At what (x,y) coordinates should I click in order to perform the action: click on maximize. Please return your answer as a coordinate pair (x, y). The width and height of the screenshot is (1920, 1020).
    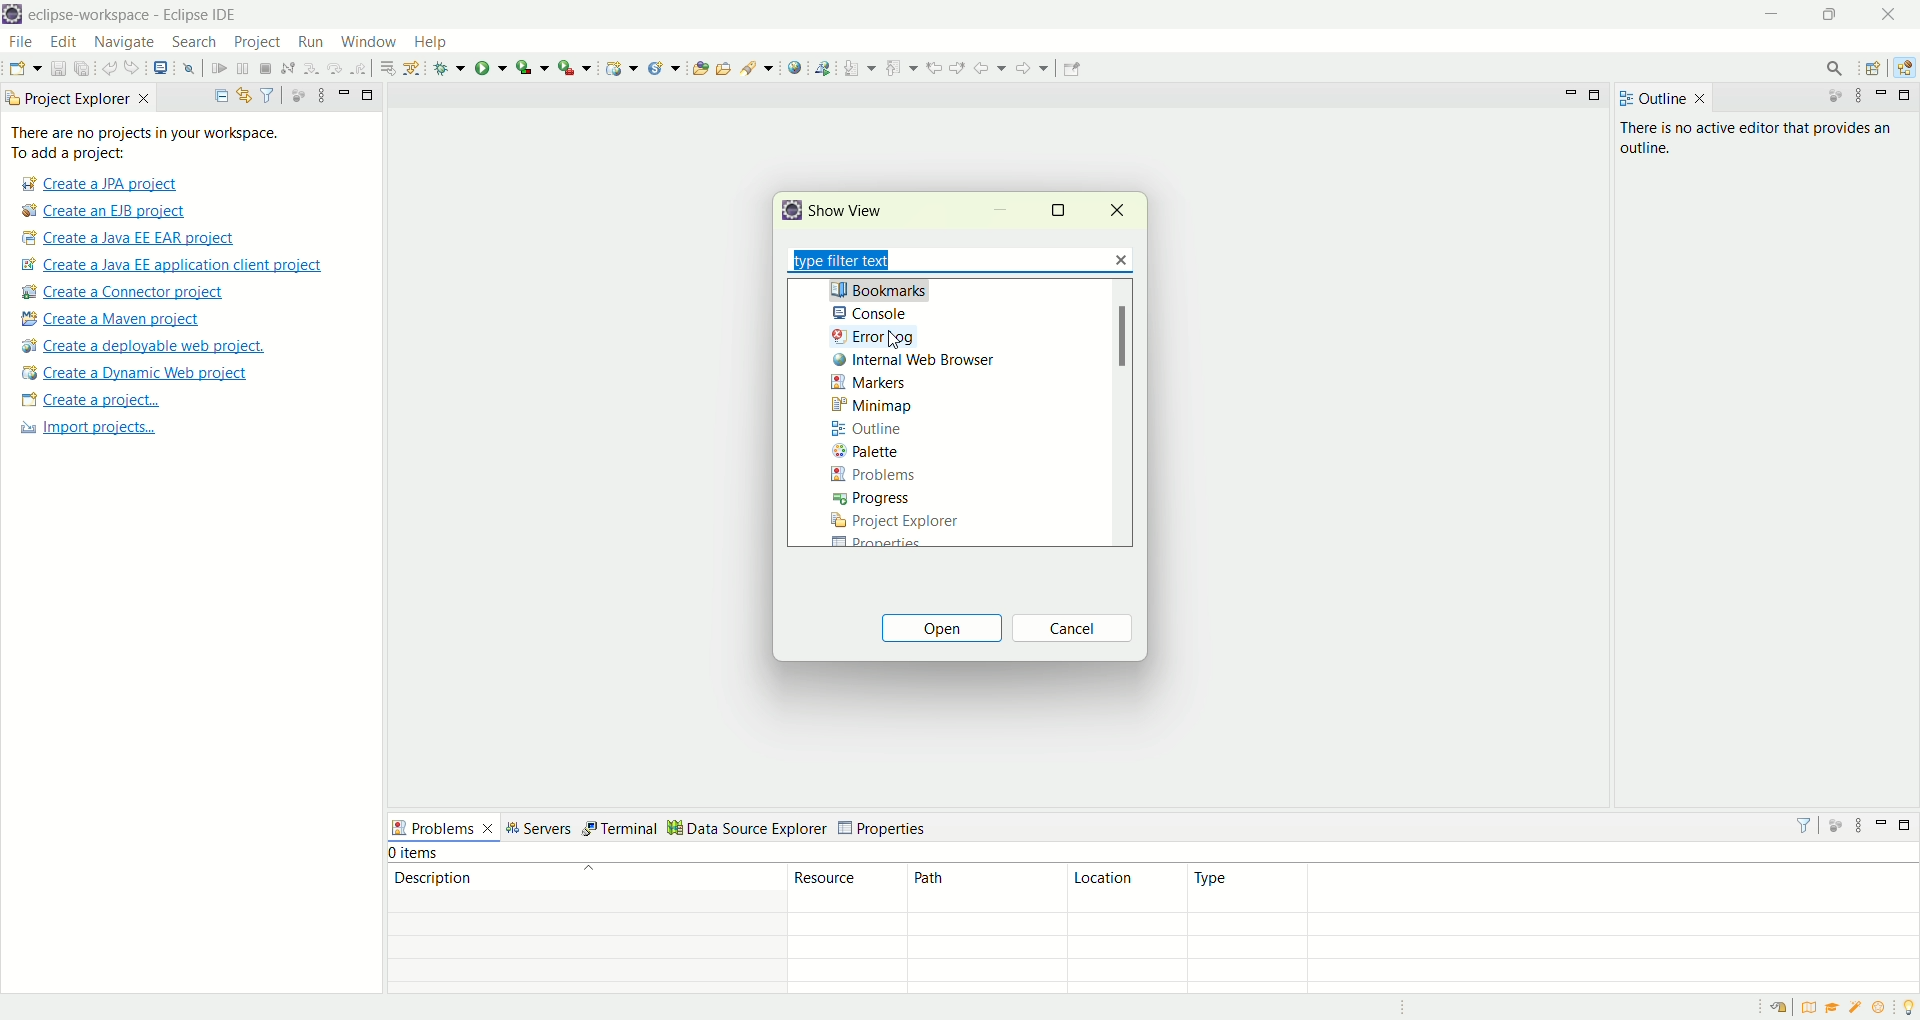
    Looking at the image, I should click on (368, 93).